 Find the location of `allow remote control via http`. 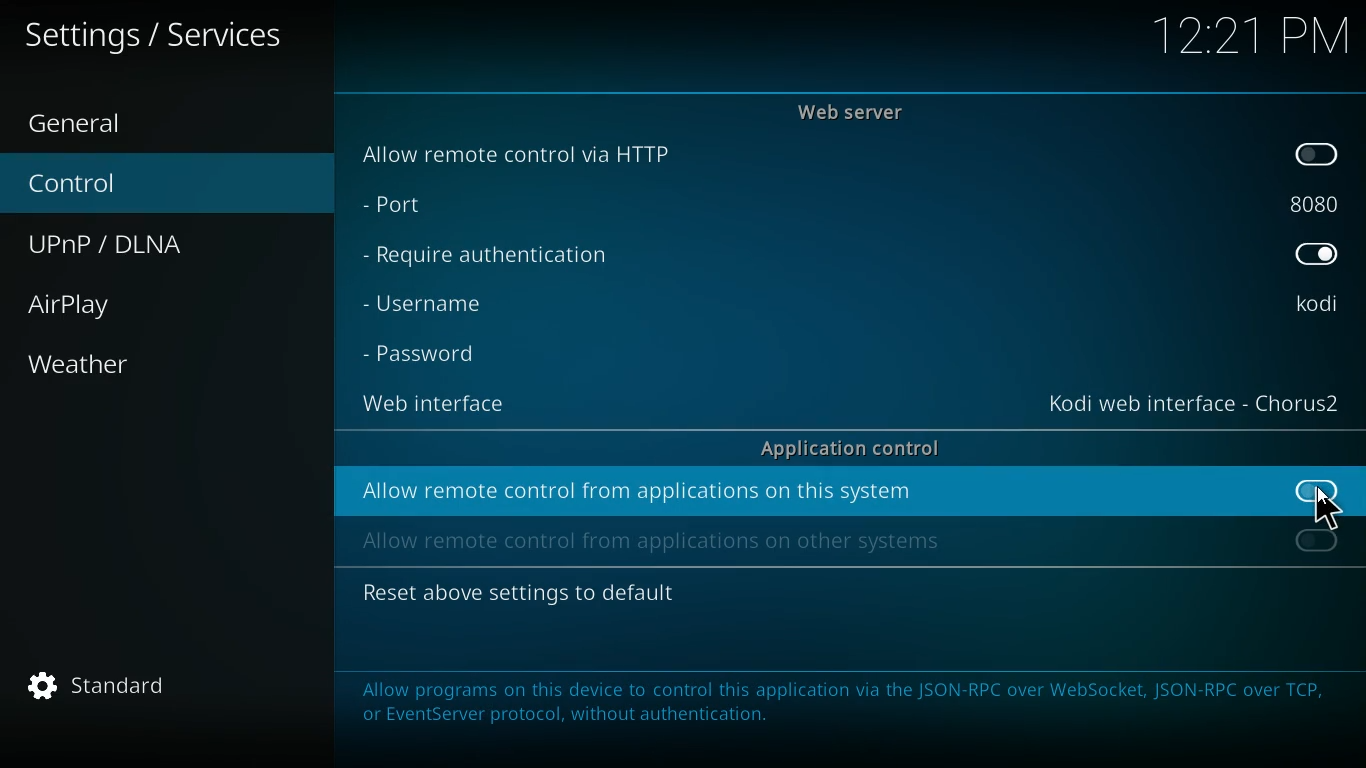

allow remote control via http is located at coordinates (520, 153).